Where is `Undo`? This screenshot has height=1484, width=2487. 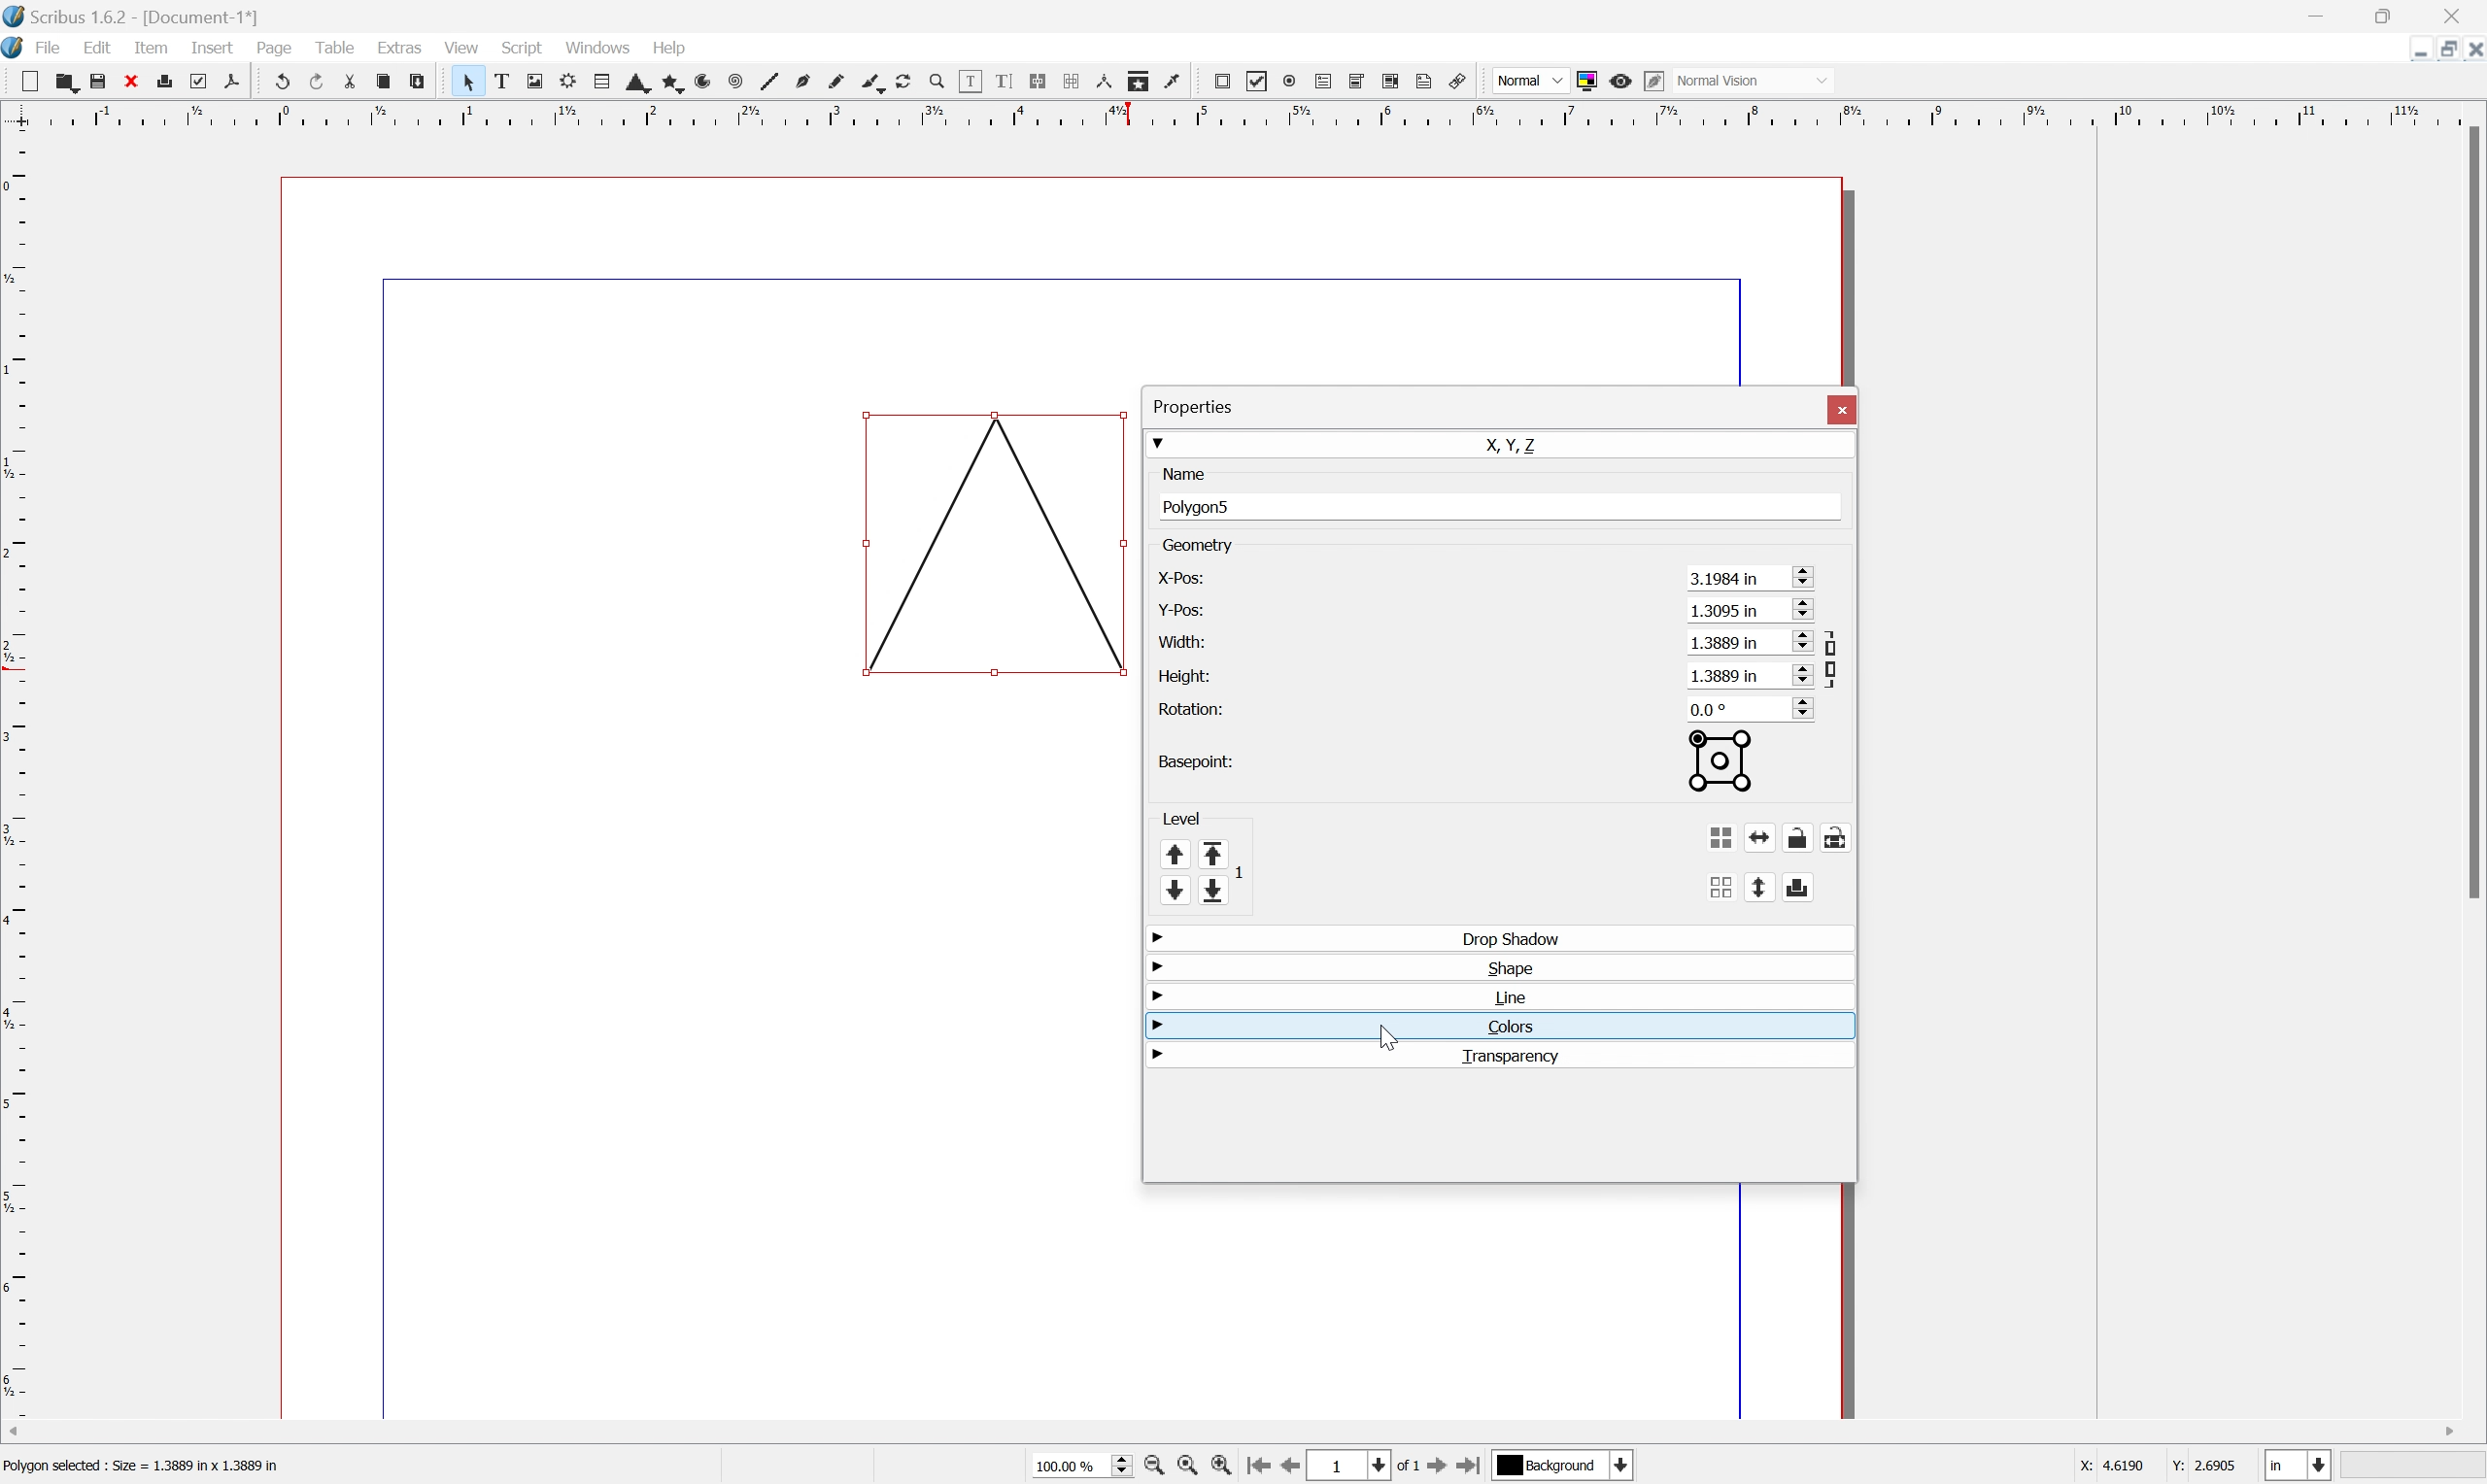
Undo is located at coordinates (278, 78).